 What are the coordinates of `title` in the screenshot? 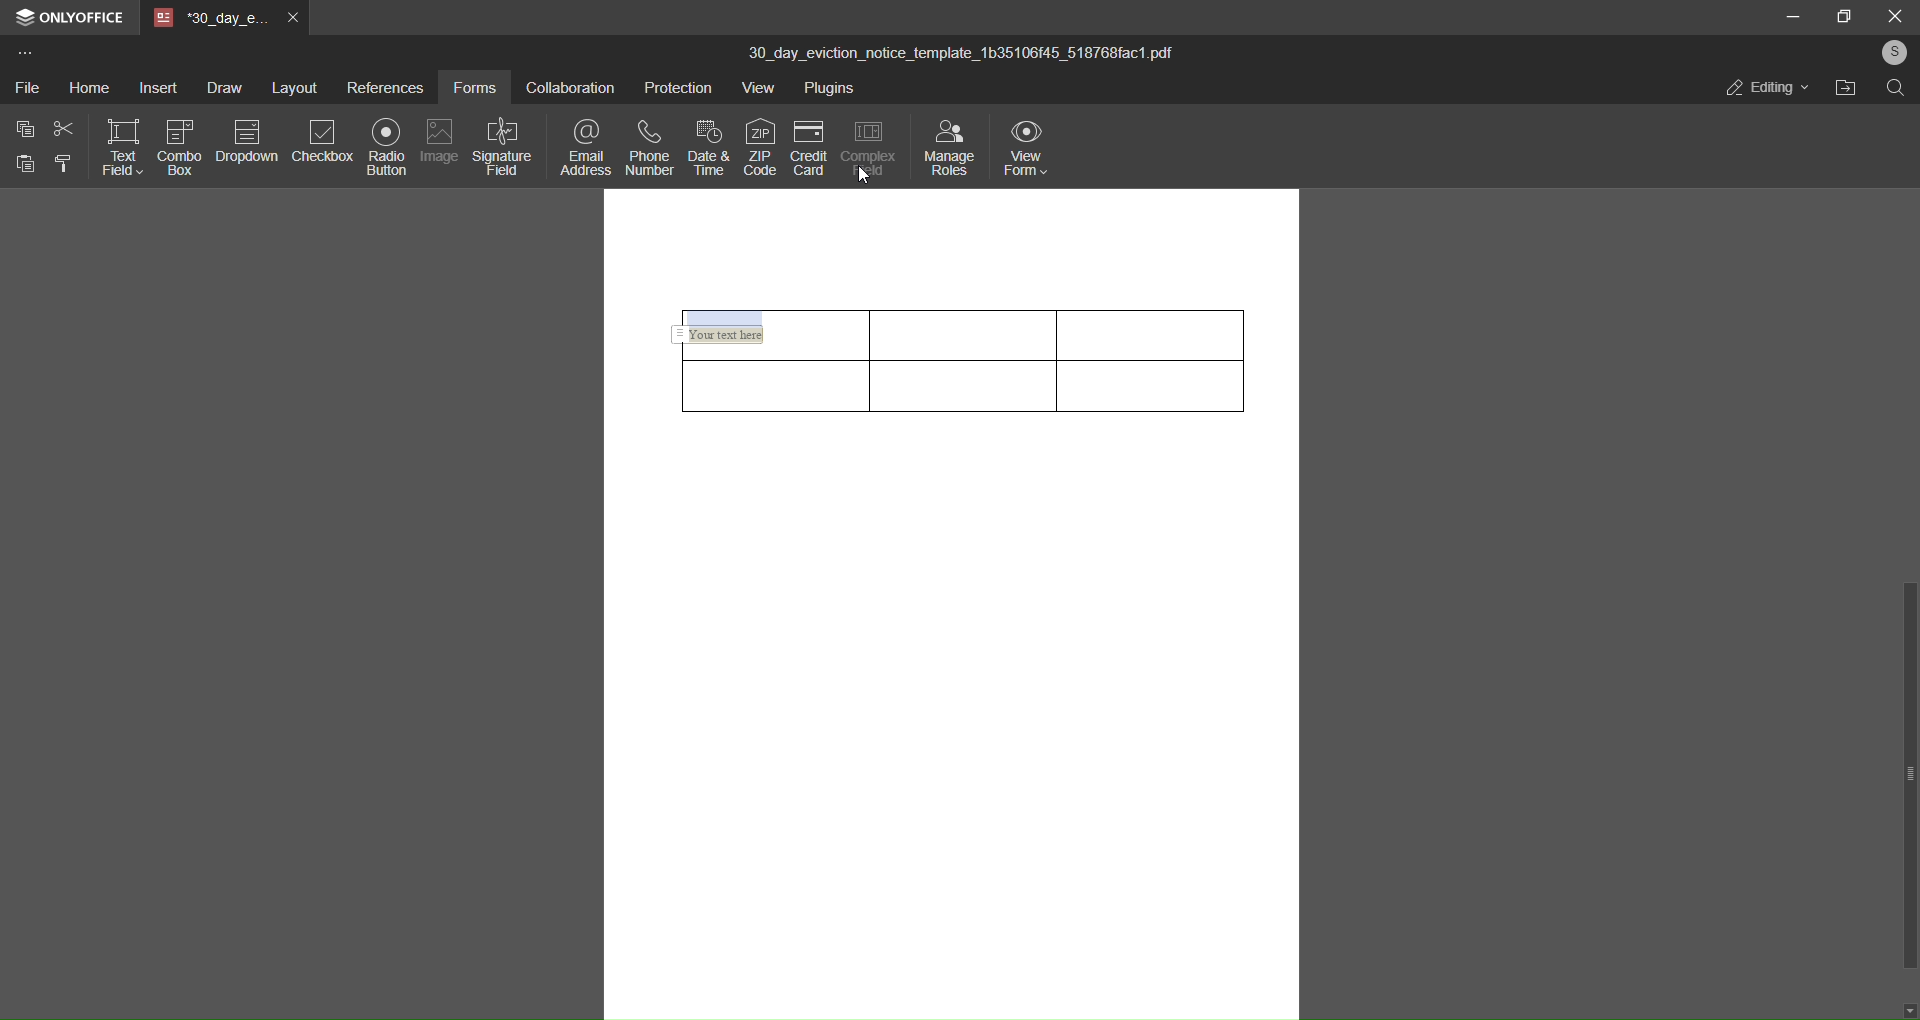 It's located at (961, 54).